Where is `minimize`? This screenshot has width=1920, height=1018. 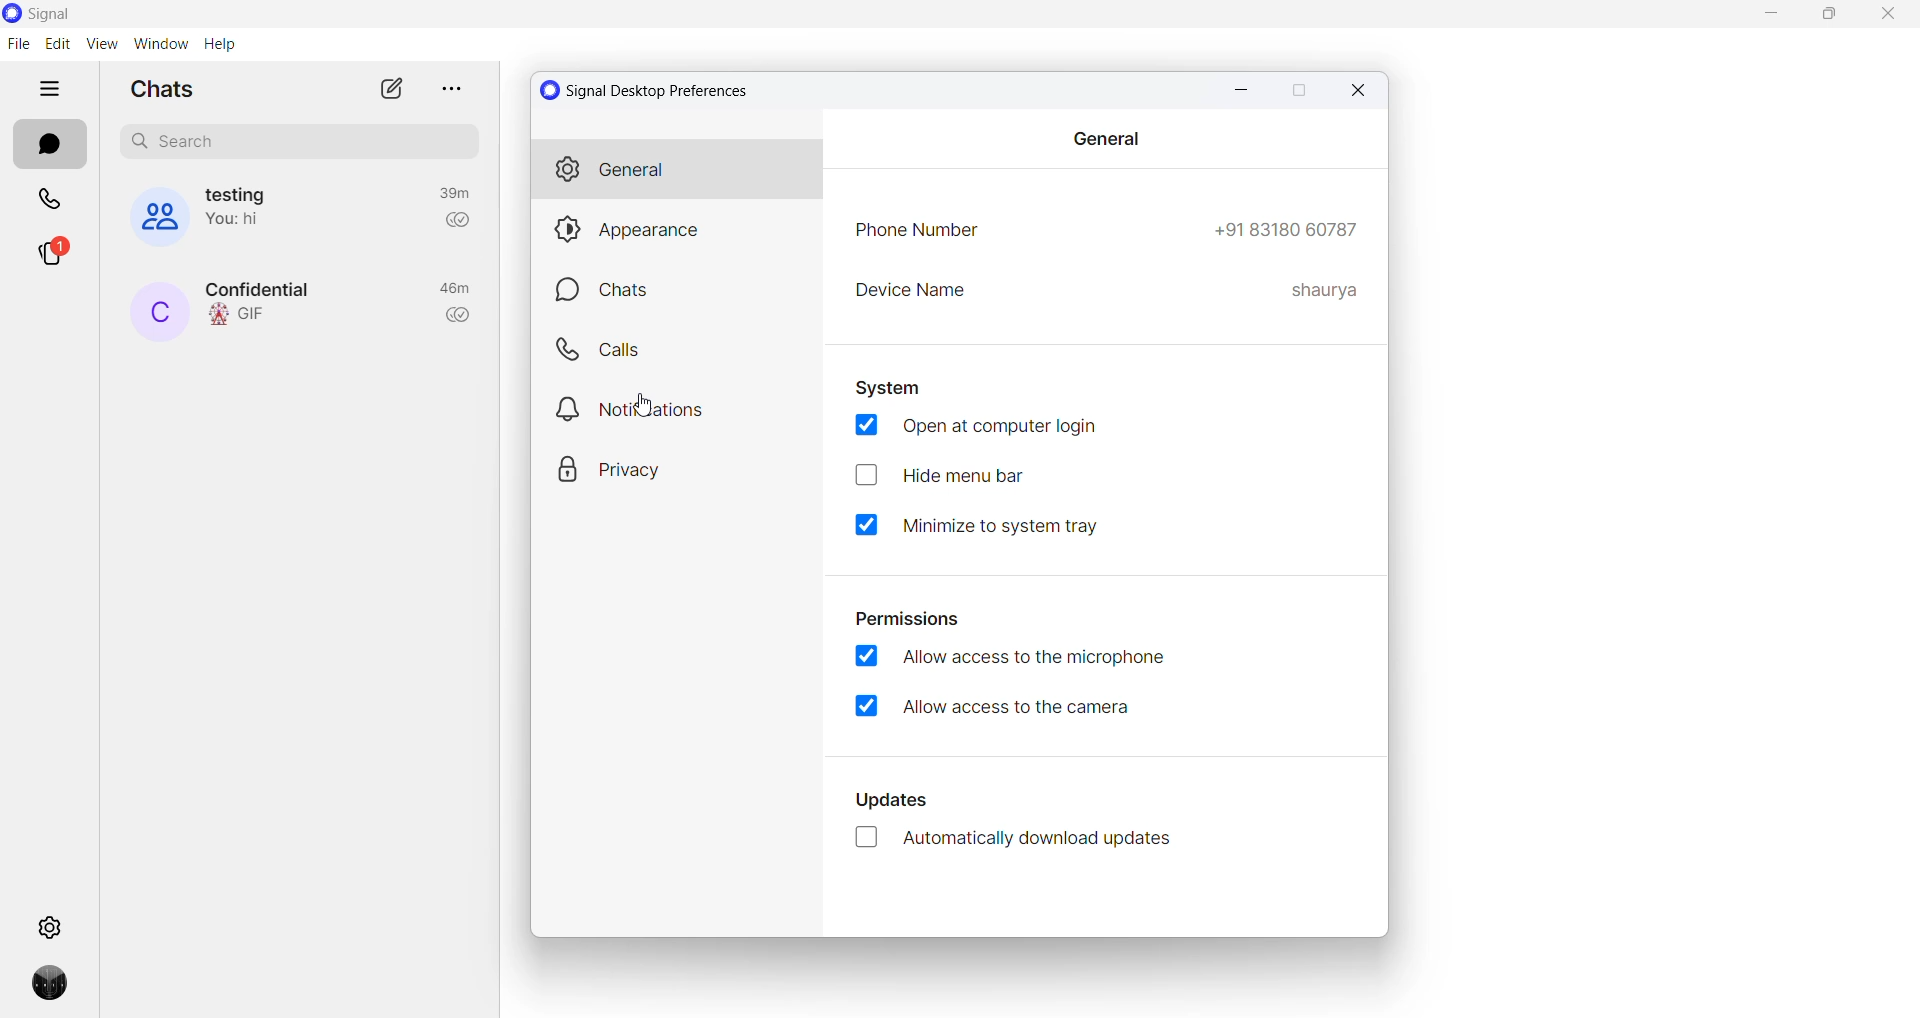
minimize is located at coordinates (1245, 90).